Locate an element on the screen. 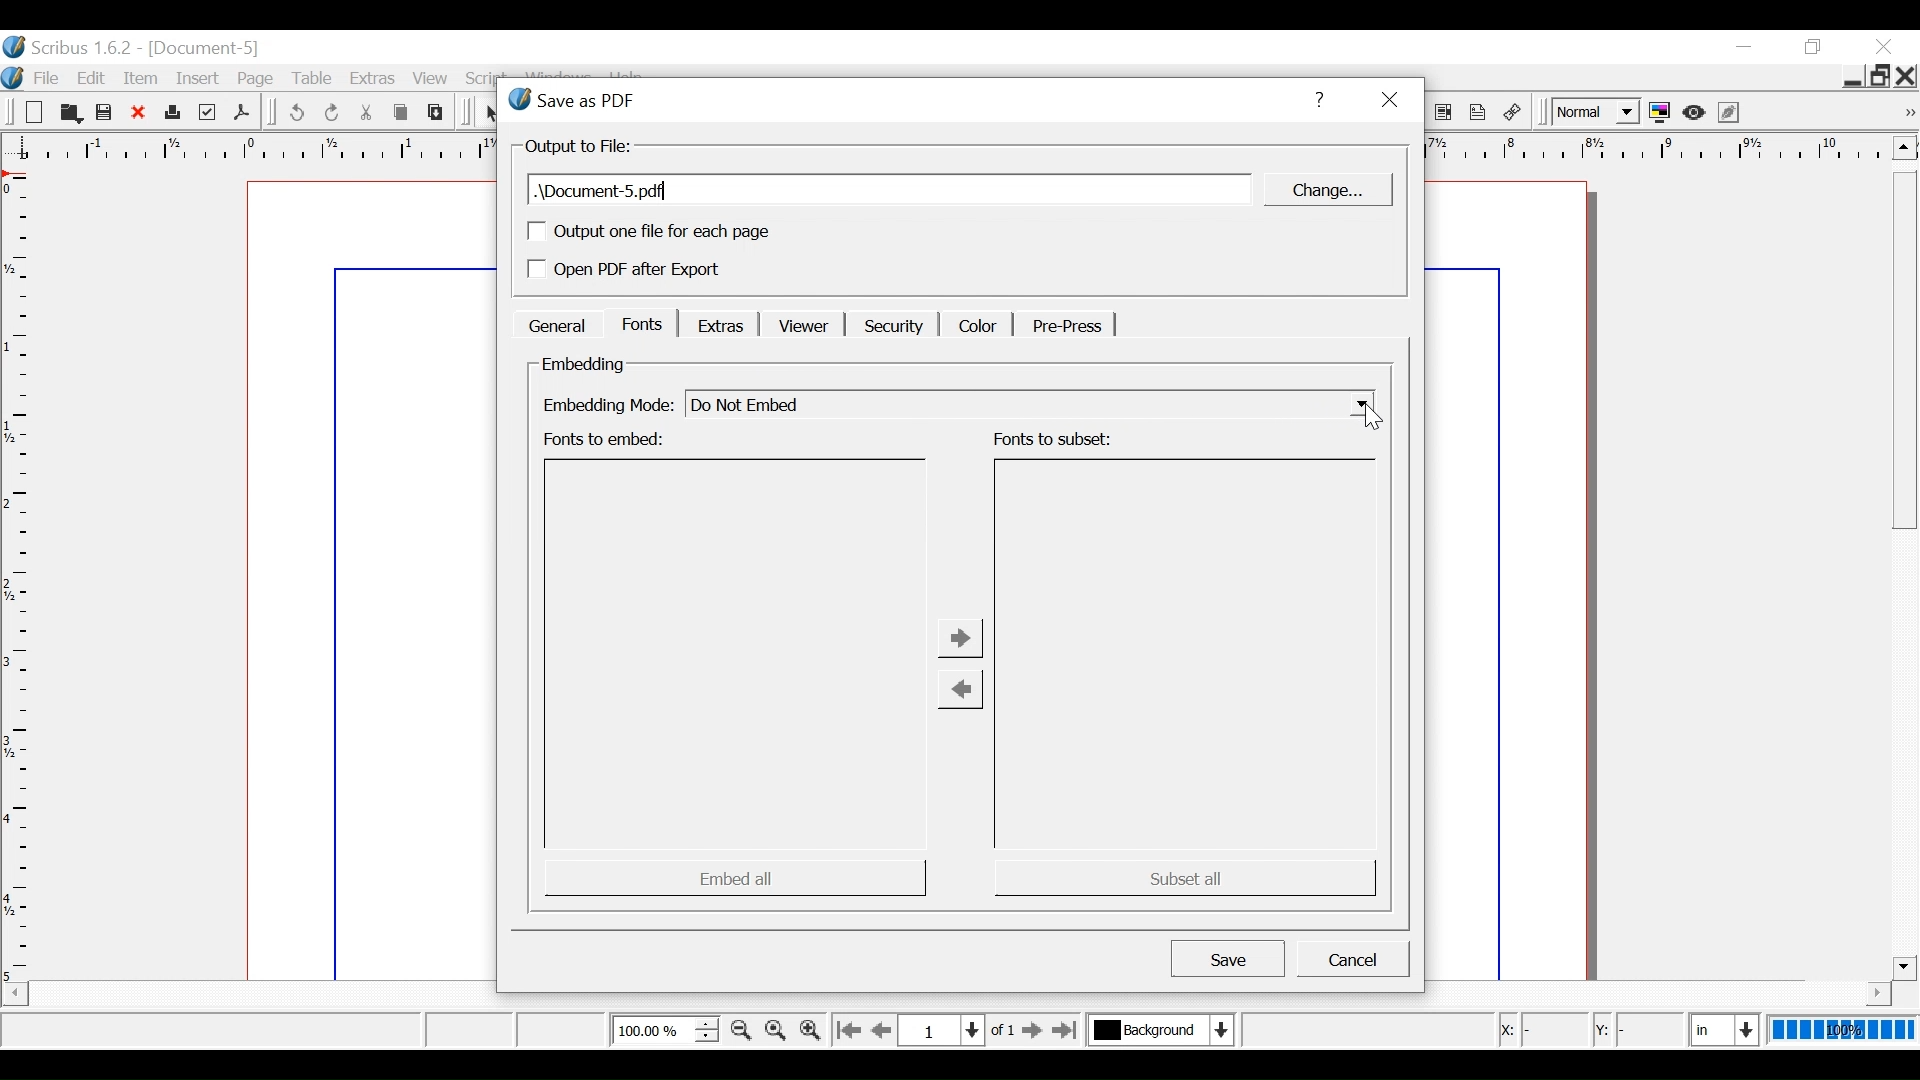 Image resolution: width=1920 pixels, height=1080 pixels. Fonts to embed is located at coordinates (607, 440).